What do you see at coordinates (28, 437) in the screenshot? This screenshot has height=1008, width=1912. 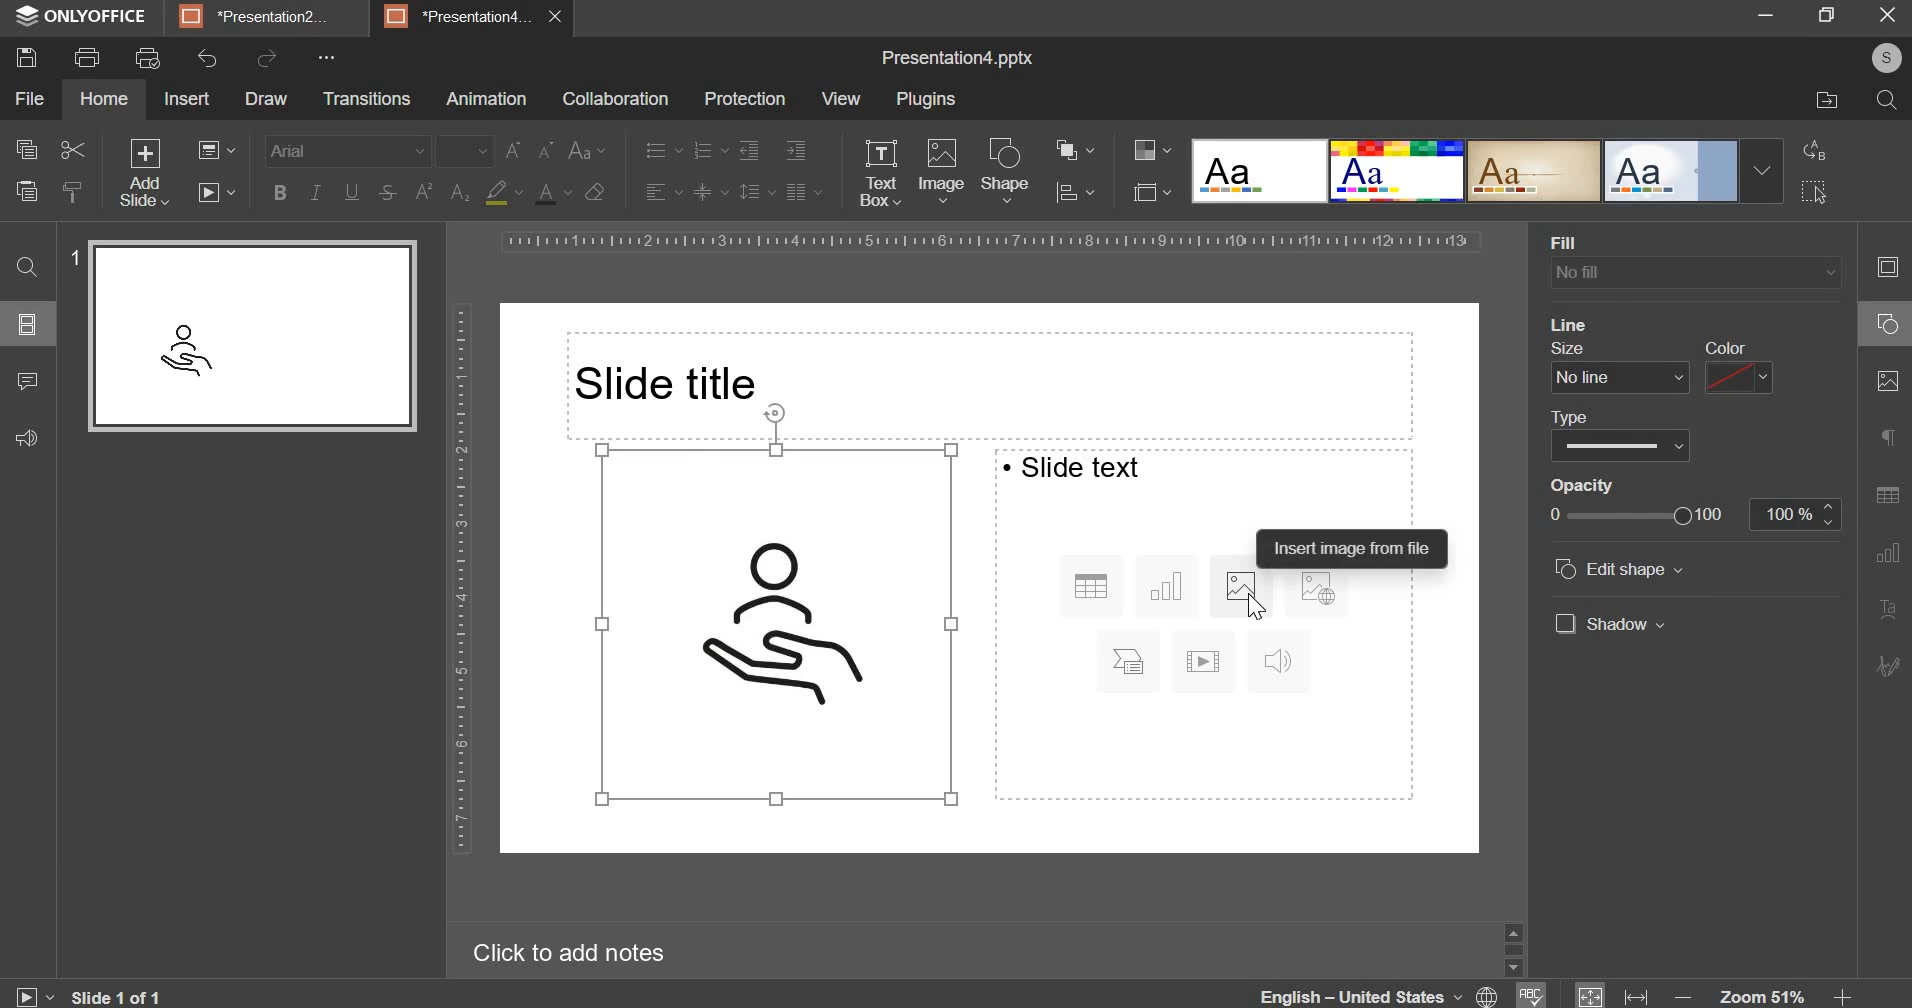 I see `feedback` at bounding box center [28, 437].